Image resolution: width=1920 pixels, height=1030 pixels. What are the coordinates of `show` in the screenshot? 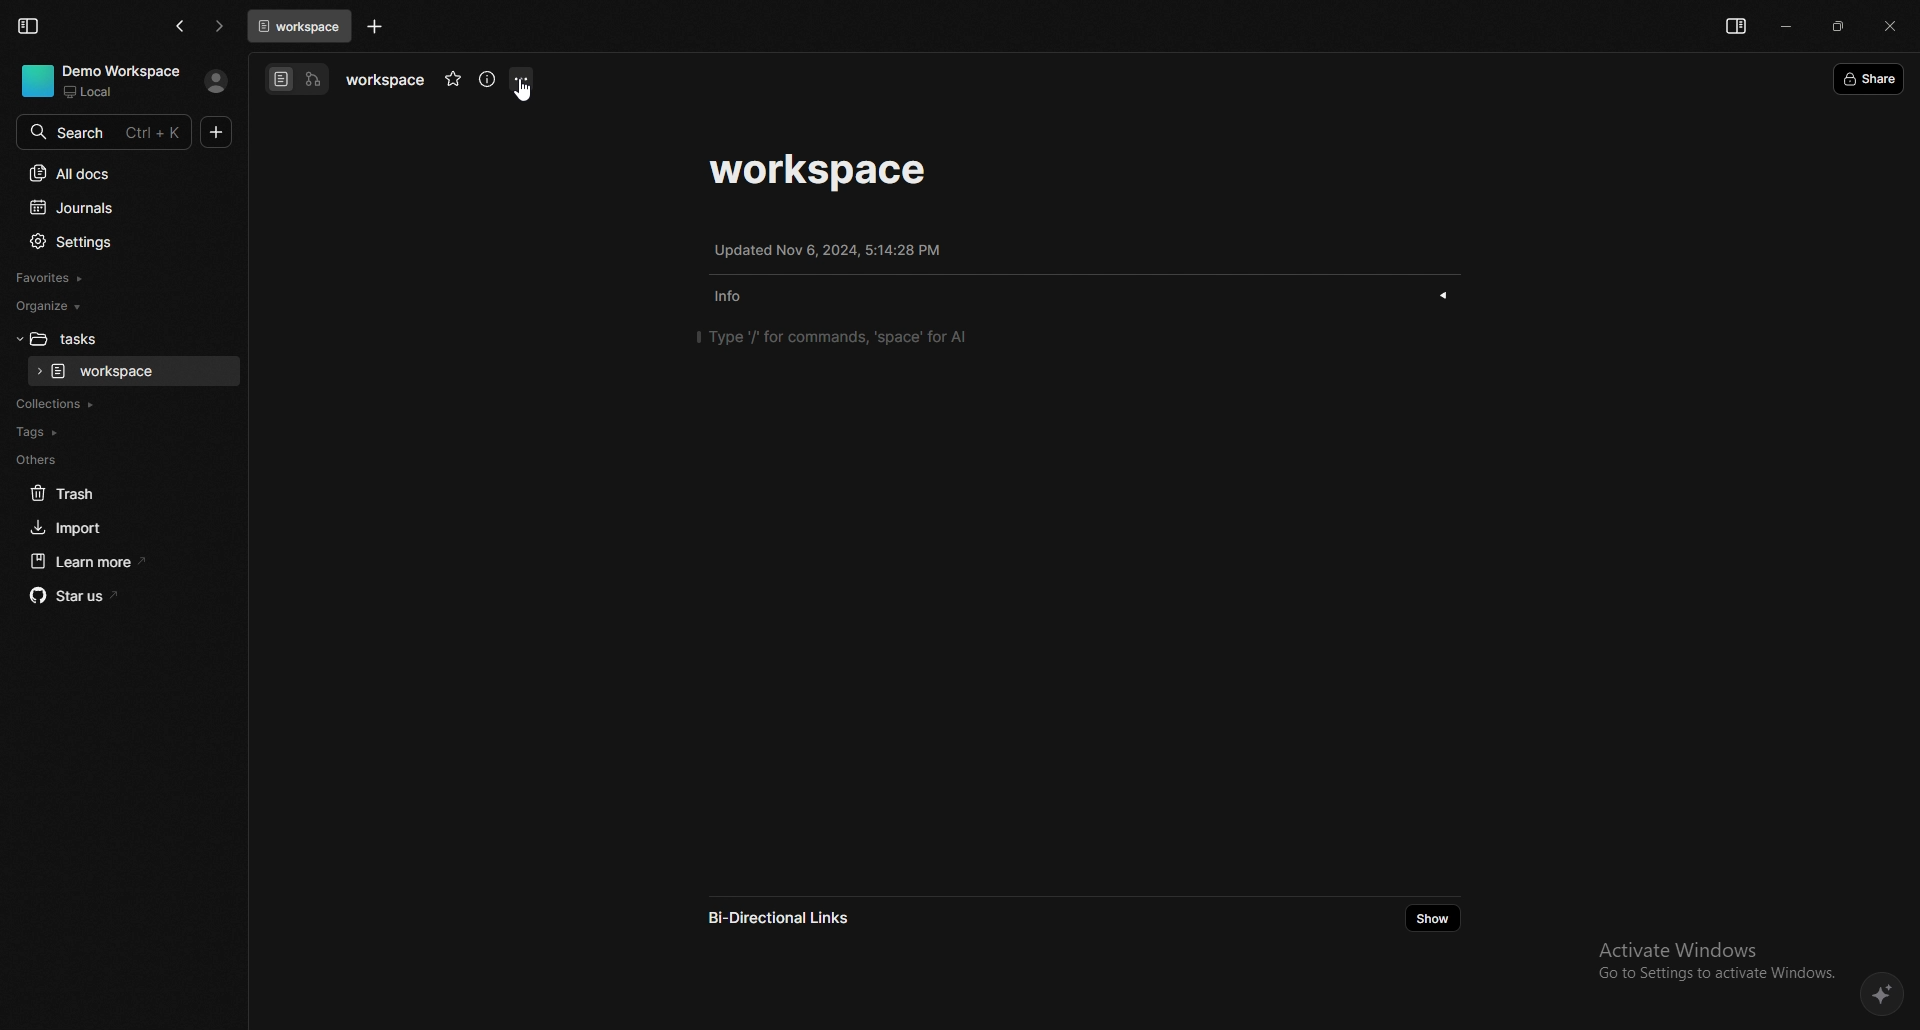 It's located at (1444, 295).